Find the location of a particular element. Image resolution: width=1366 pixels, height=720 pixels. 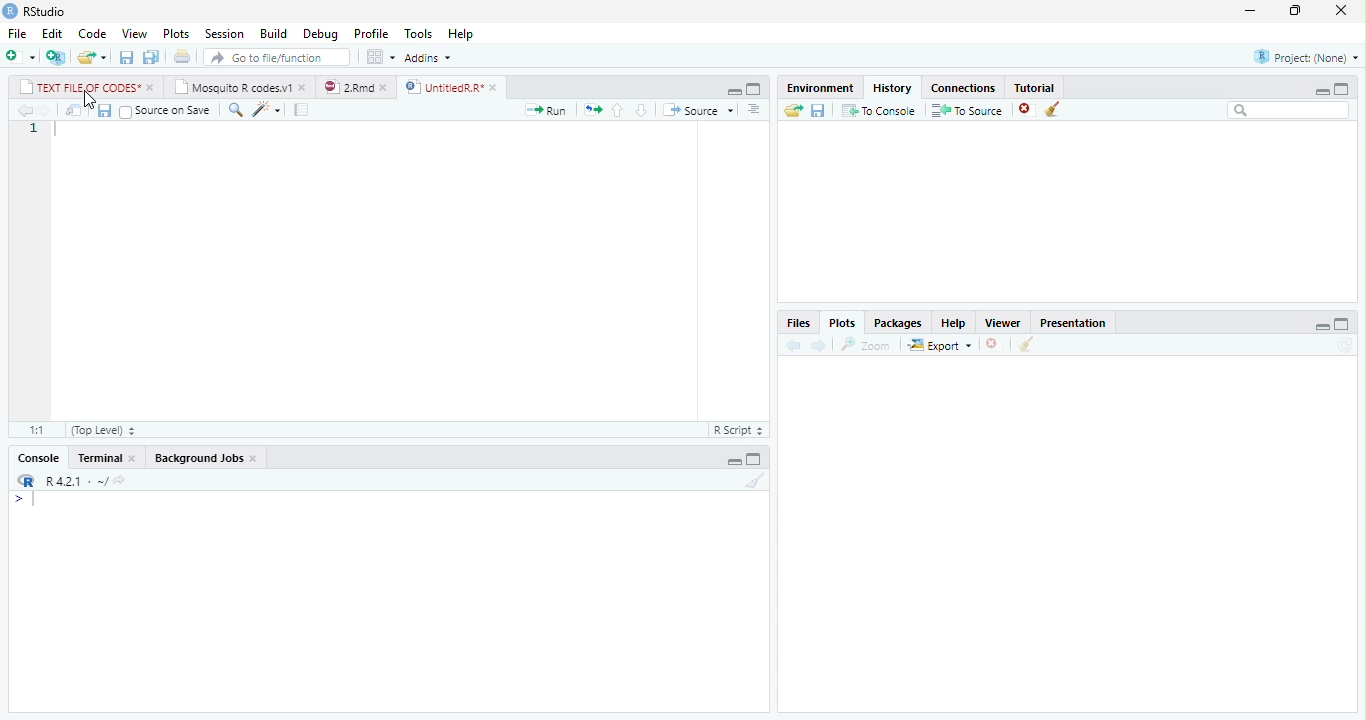

Plots is located at coordinates (175, 34).